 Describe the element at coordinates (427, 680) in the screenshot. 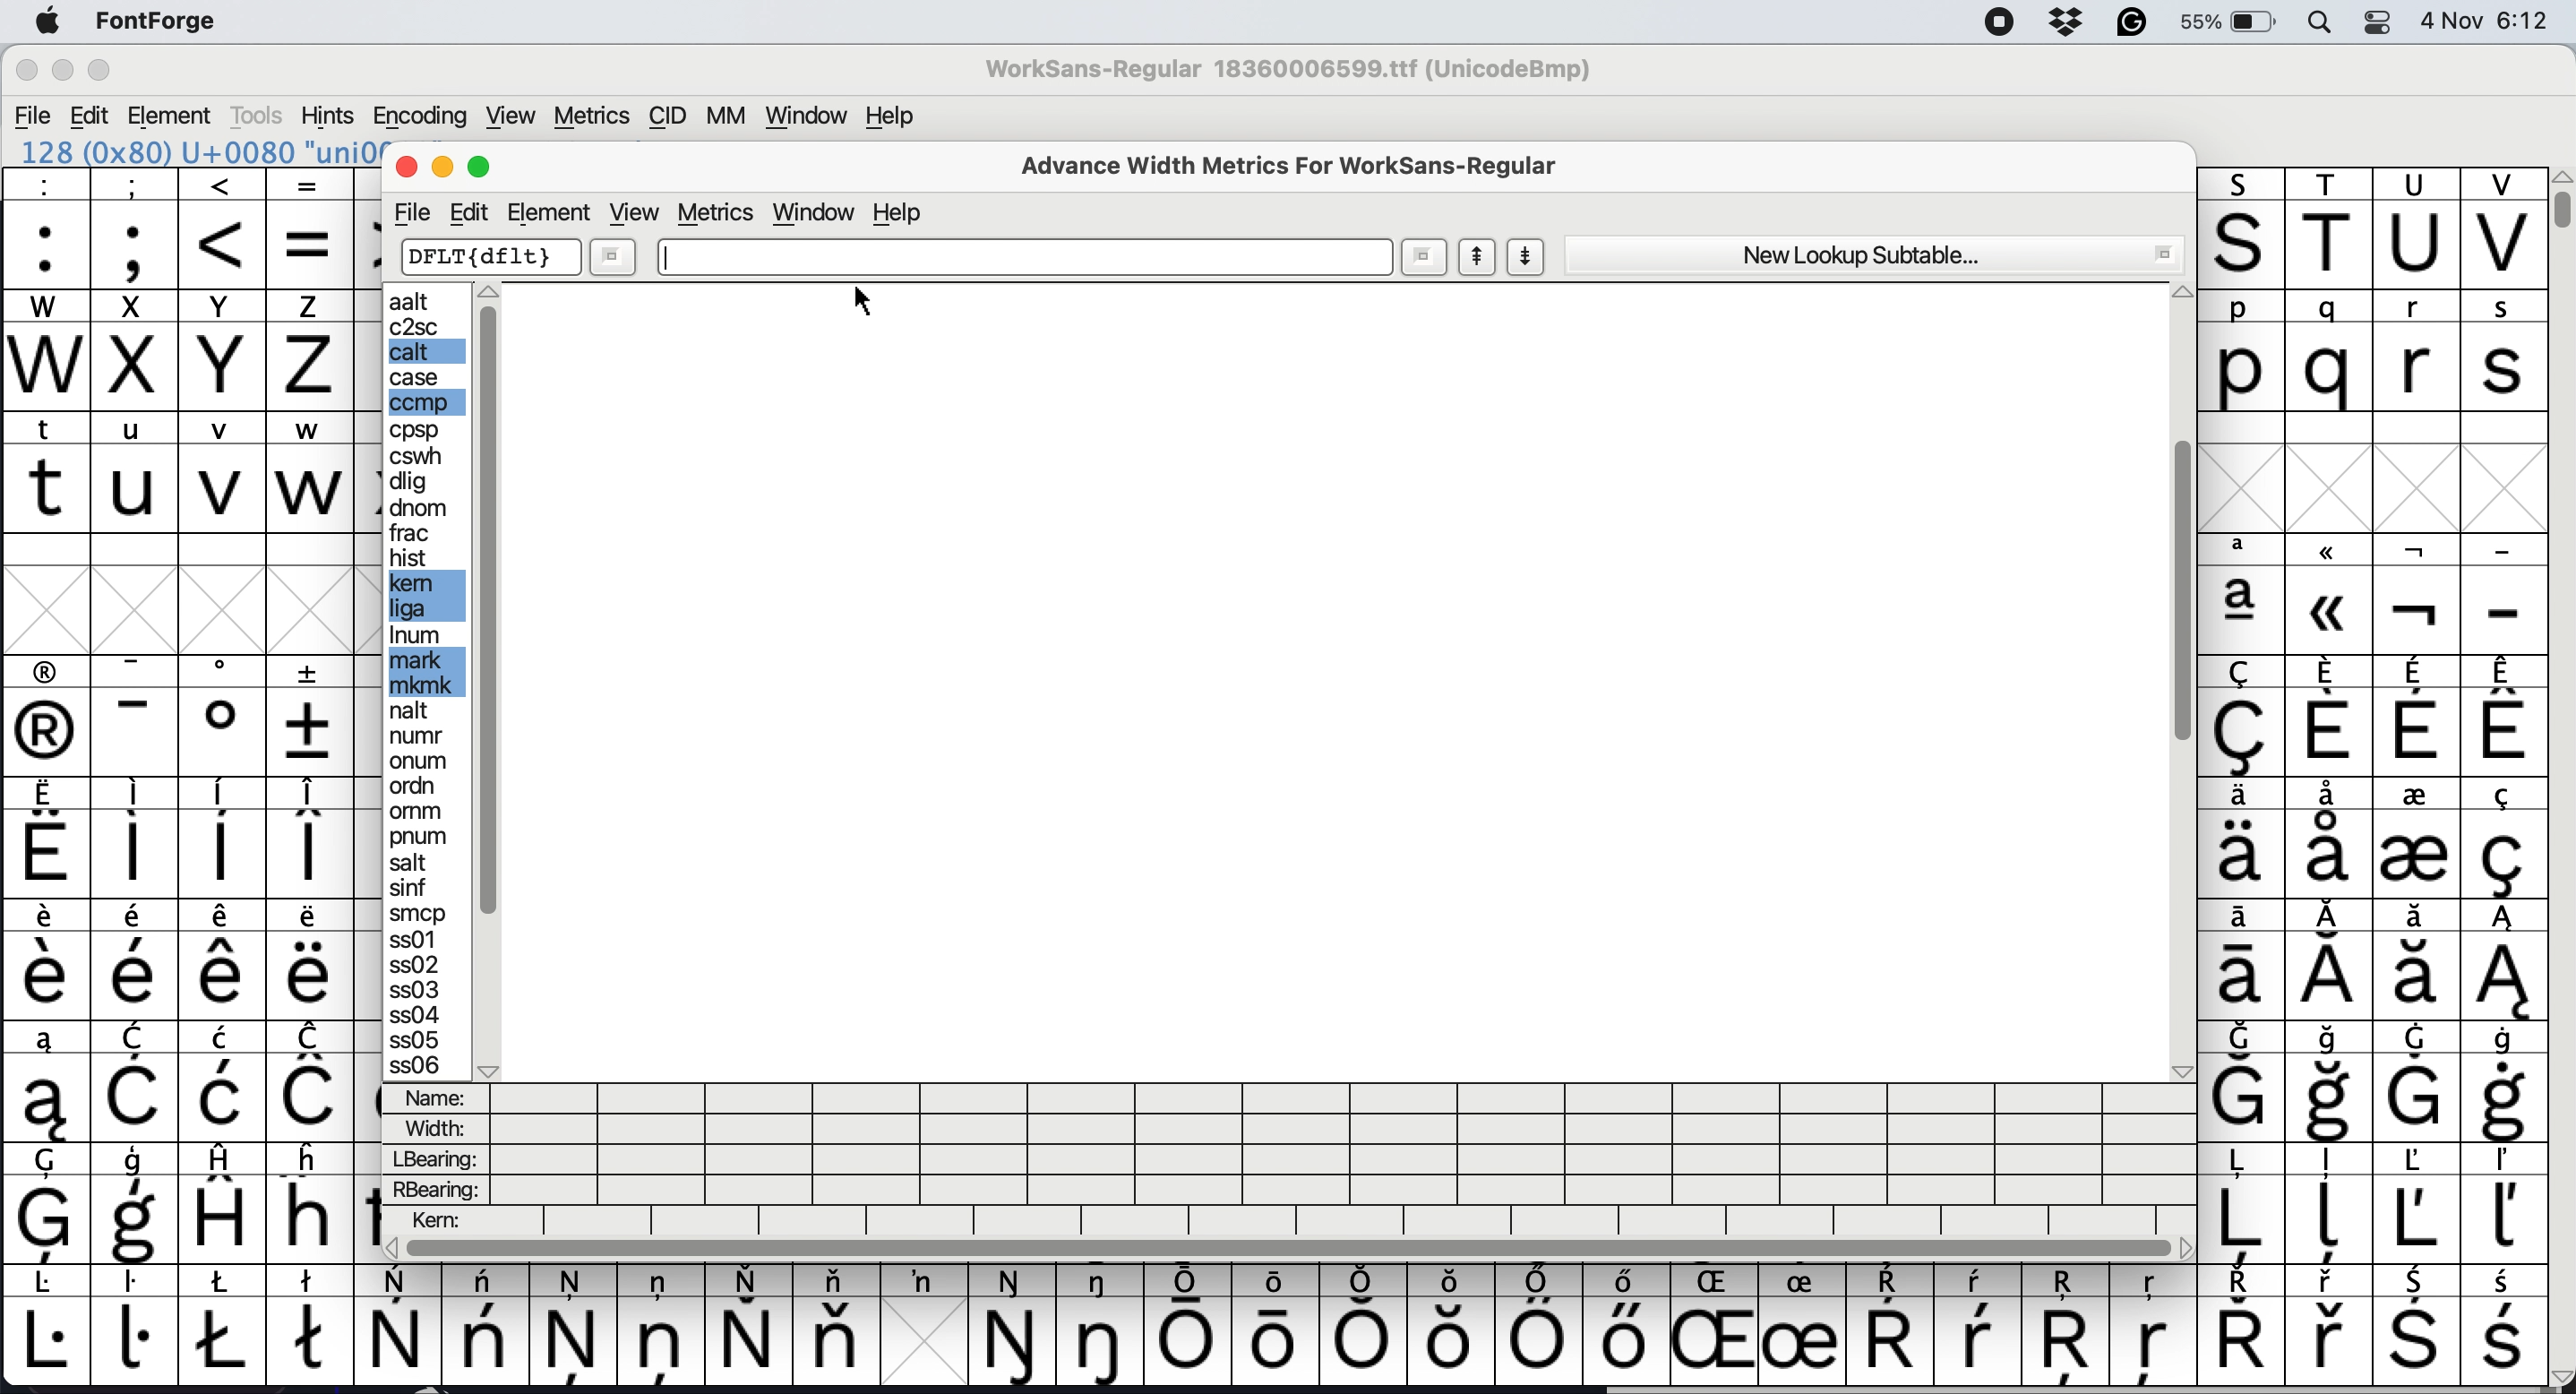

I see `edit options` at that location.